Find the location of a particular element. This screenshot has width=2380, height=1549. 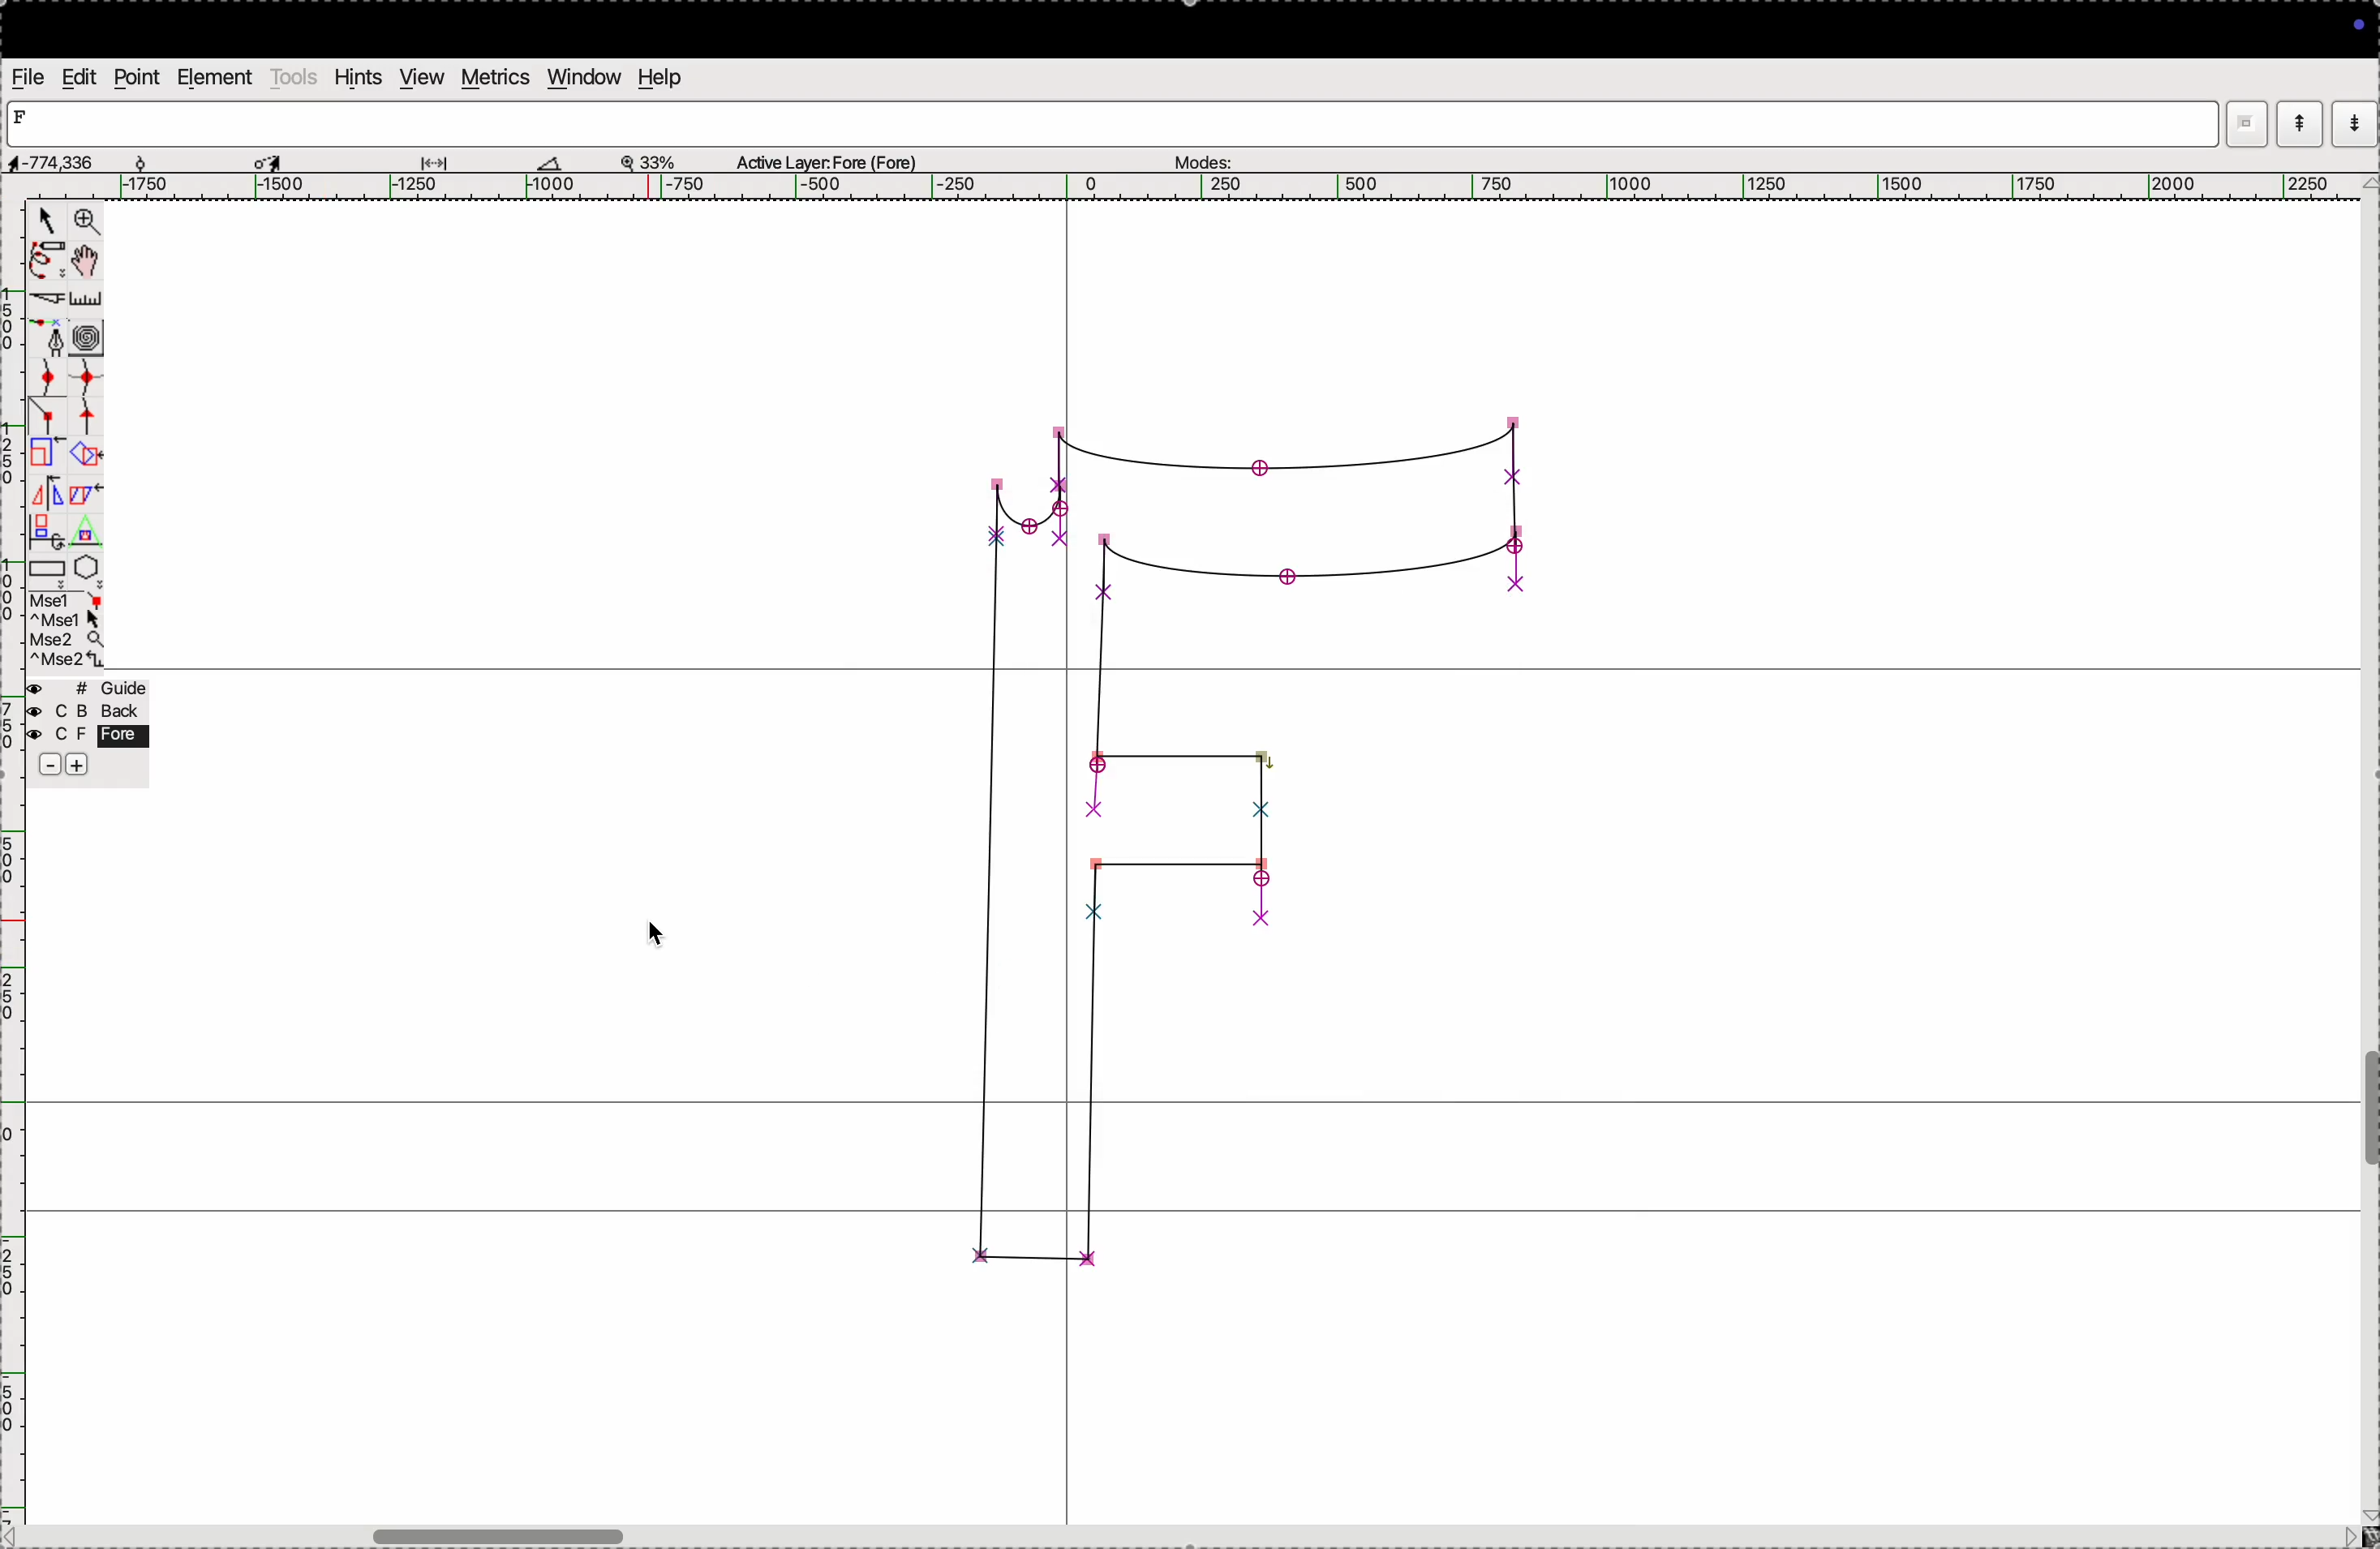

zoom is located at coordinates (87, 223).